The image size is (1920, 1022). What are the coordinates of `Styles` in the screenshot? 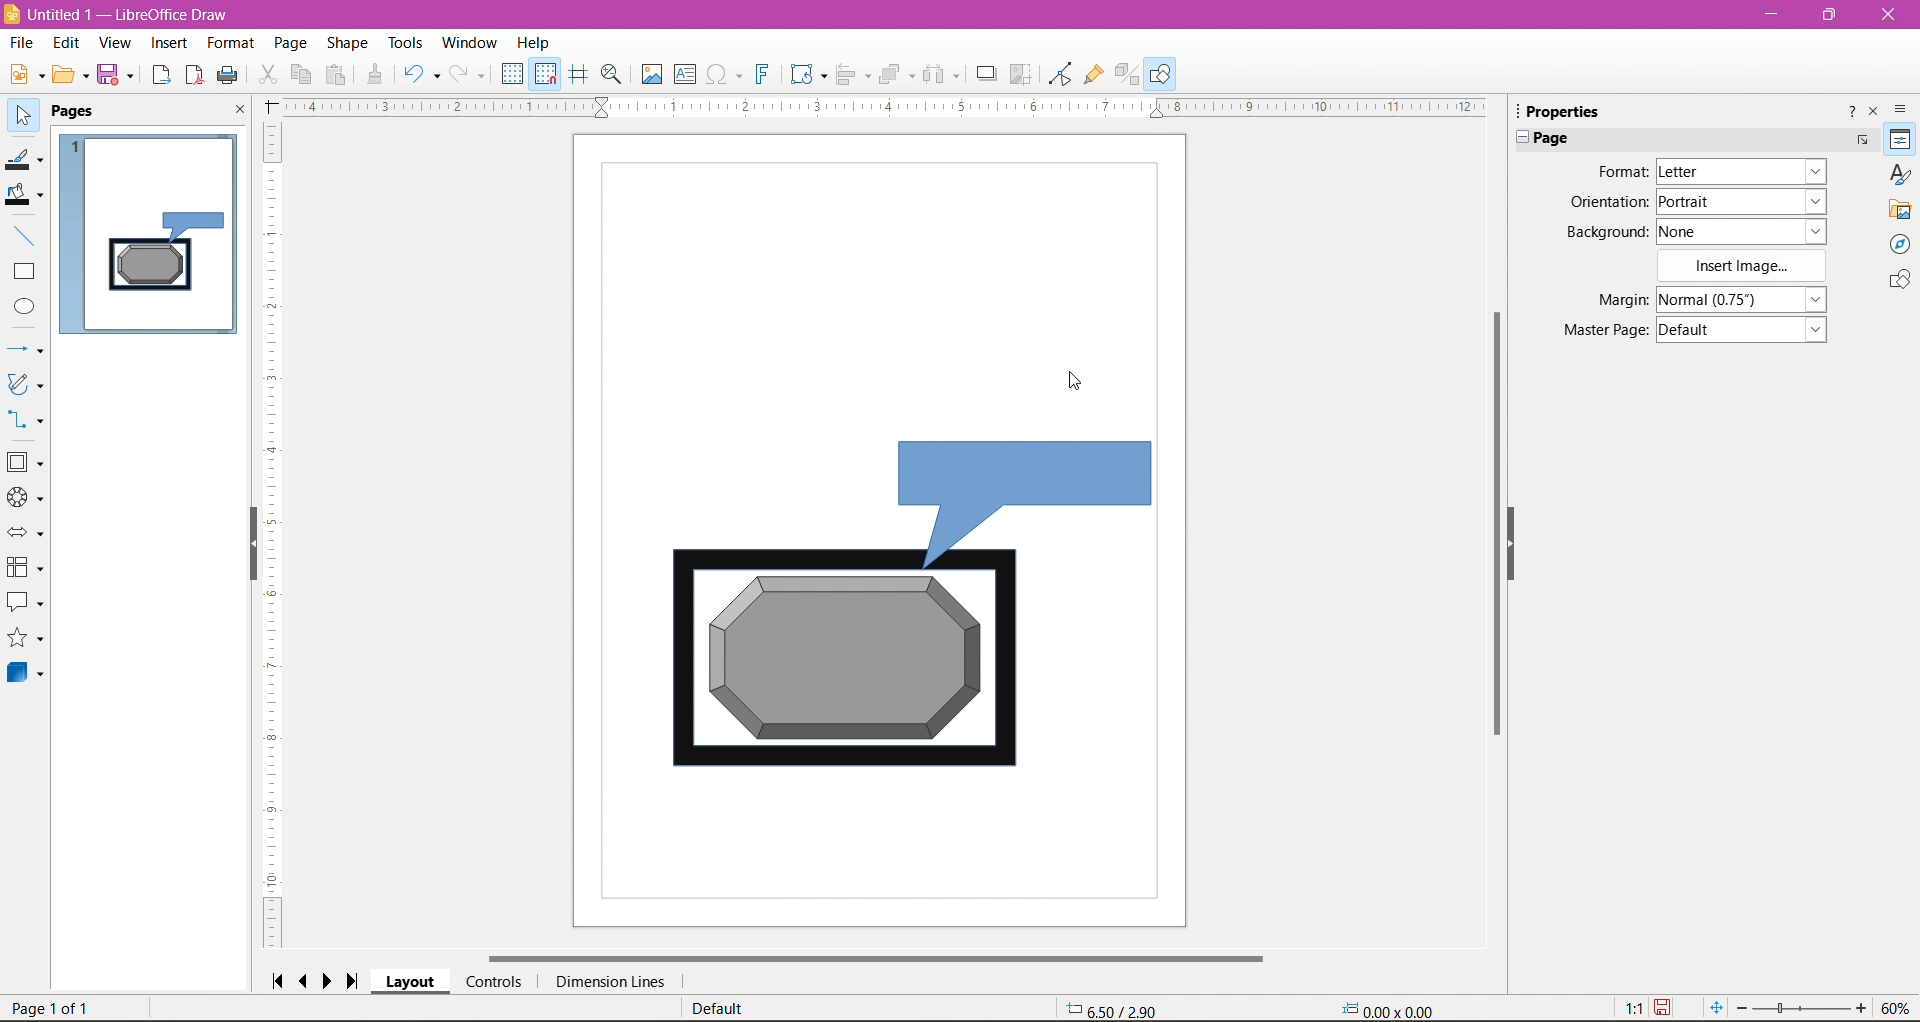 It's located at (1900, 174).